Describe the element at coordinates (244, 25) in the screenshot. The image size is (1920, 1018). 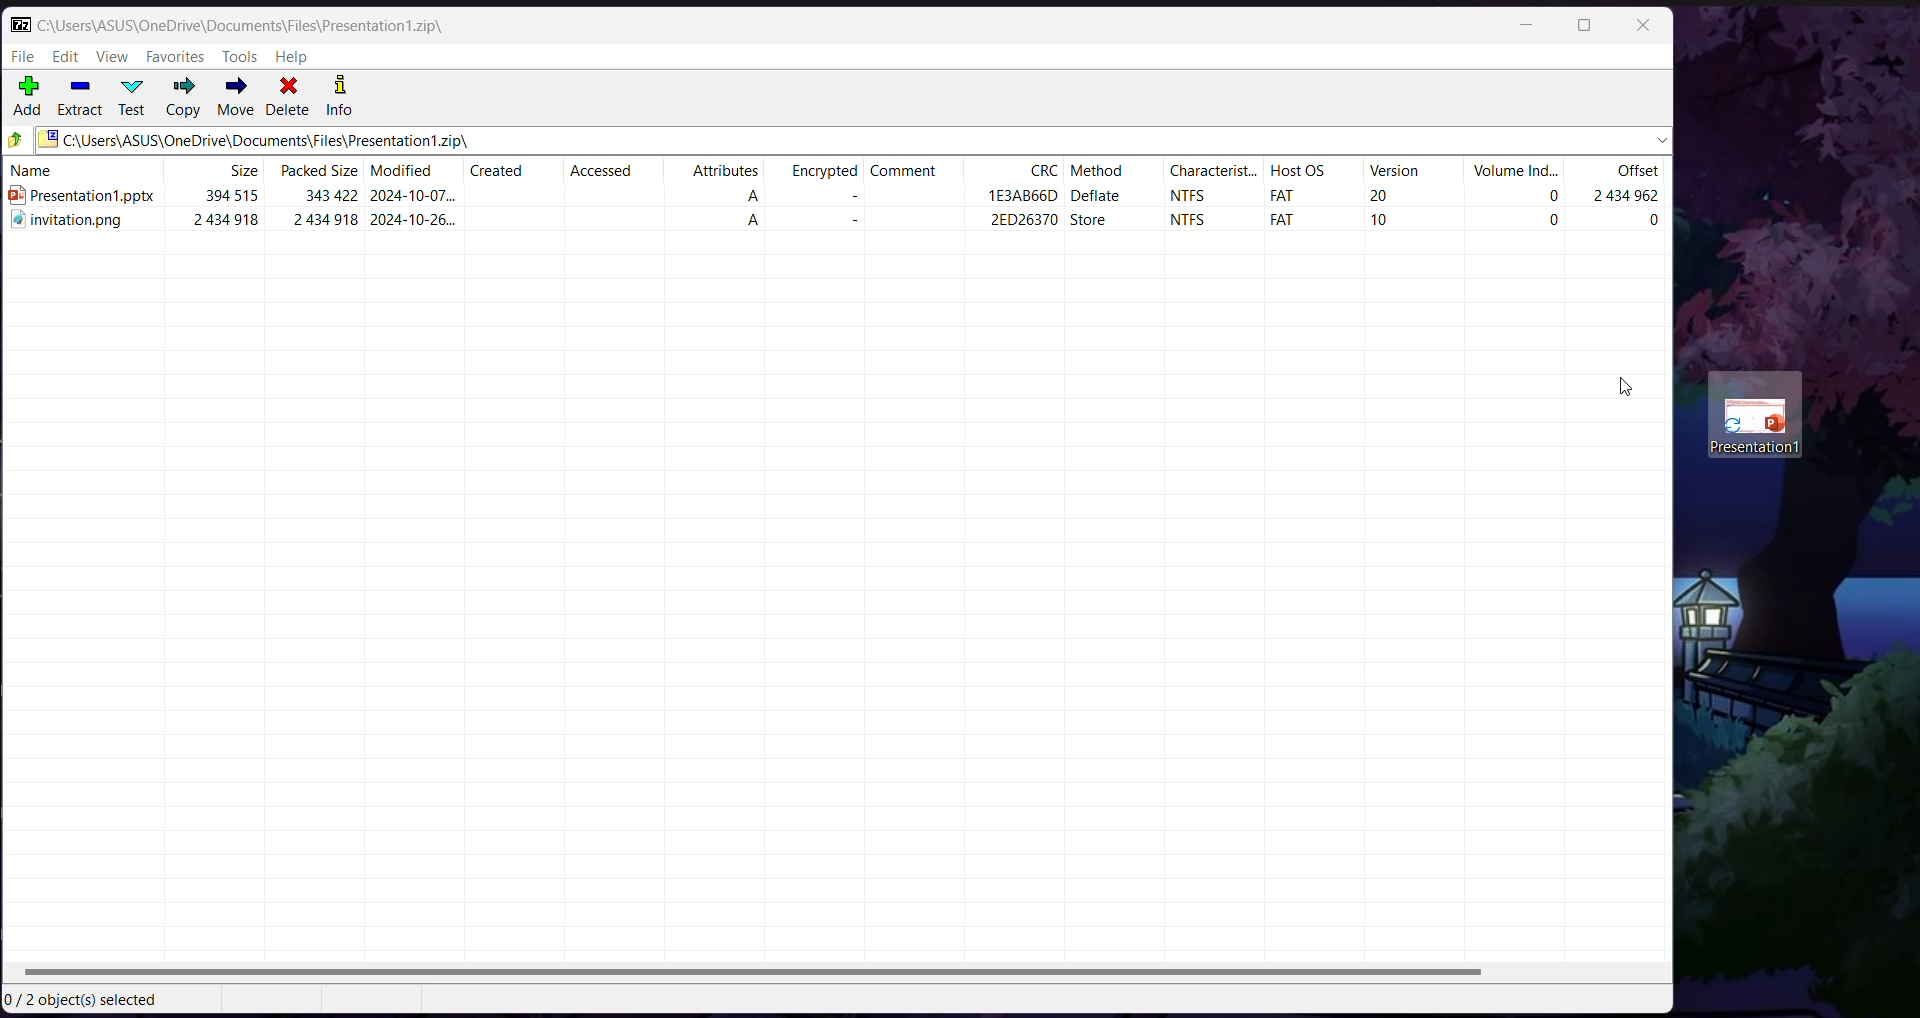
I see `Current Folder Path` at that location.